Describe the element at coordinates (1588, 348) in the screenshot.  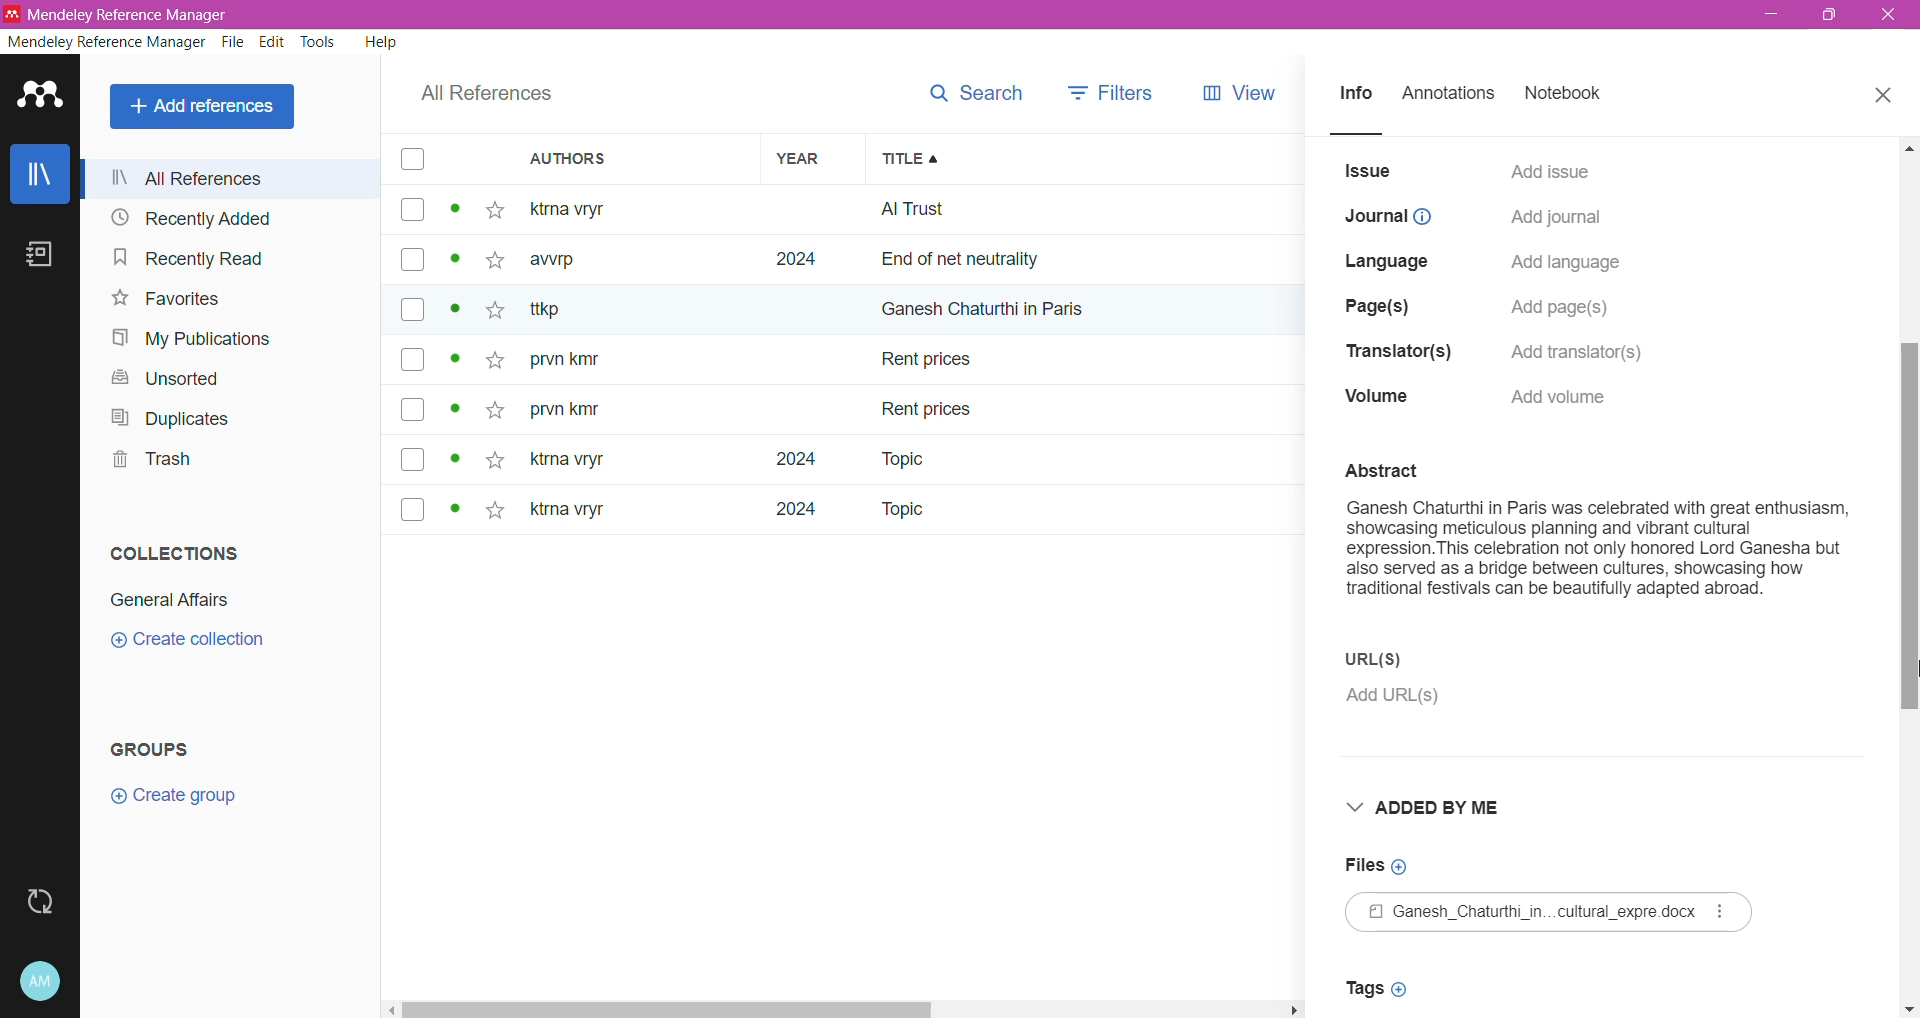
I see `Click to add translators` at that location.